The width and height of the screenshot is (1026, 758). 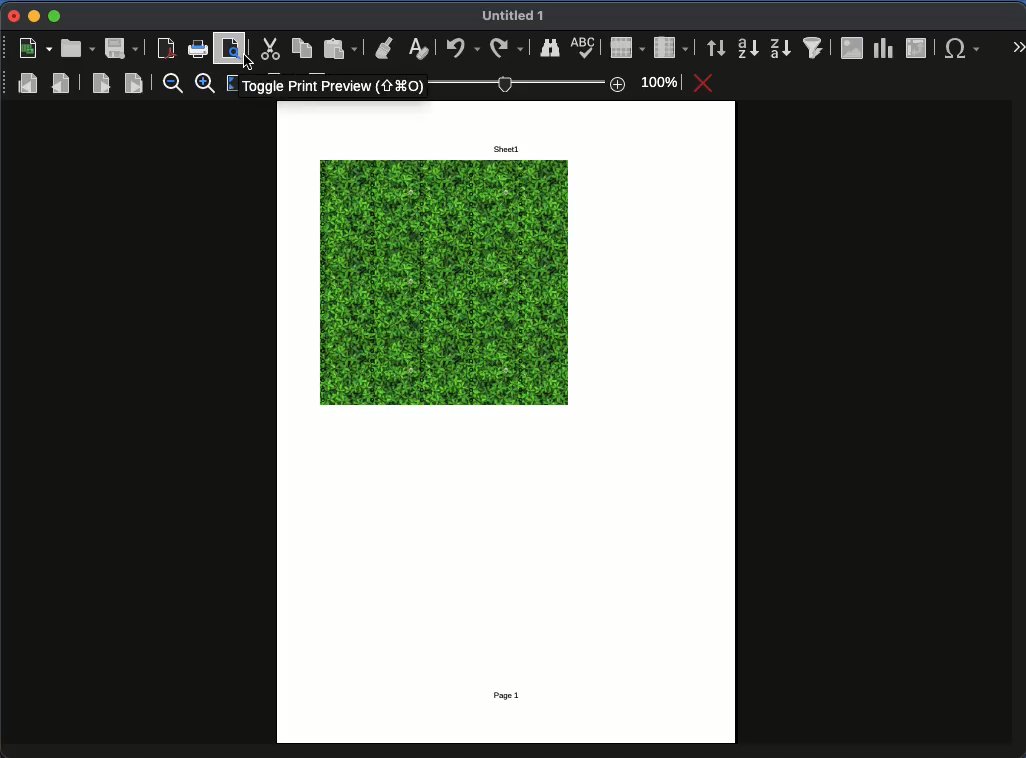 What do you see at coordinates (444, 284) in the screenshot?
I see `image background` at bounding box center [444, 284].